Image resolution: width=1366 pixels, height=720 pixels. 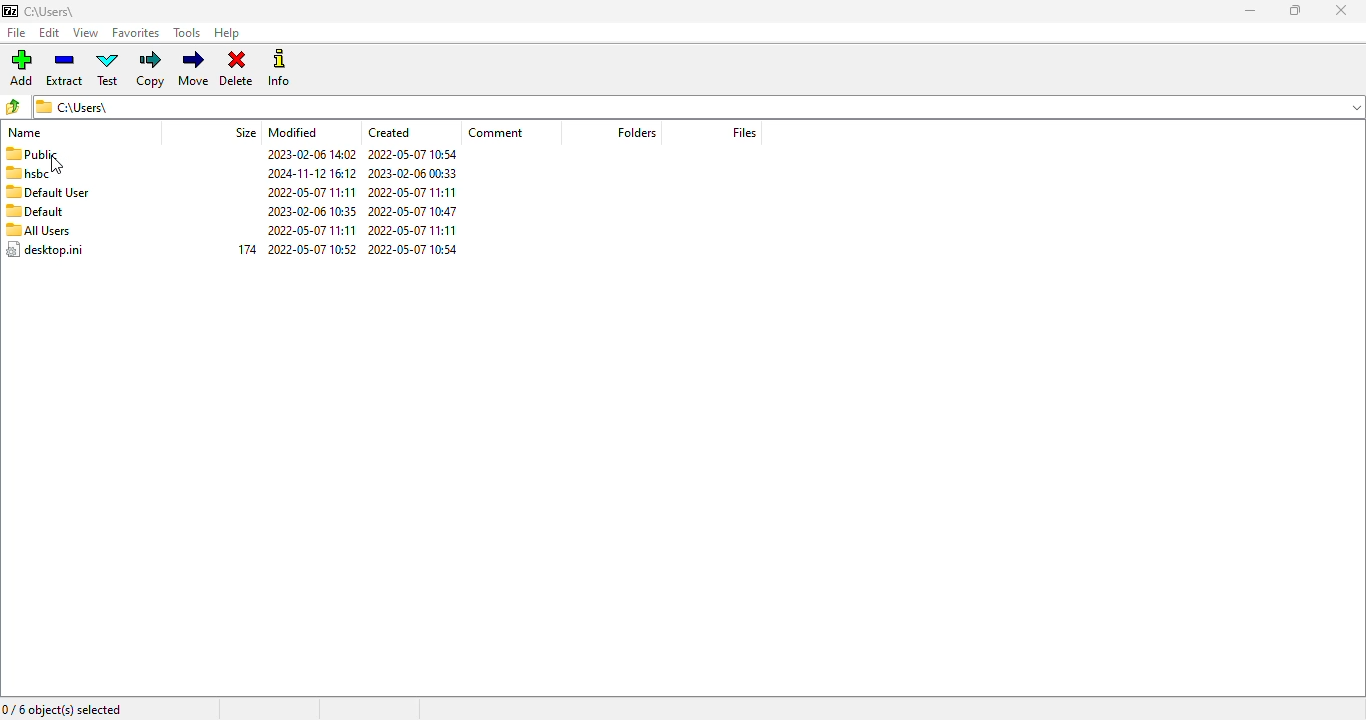 What do you see at coordinates (44, 249) in the screenshot?
I see `desktop.ini` at bounding box center [44, 249].